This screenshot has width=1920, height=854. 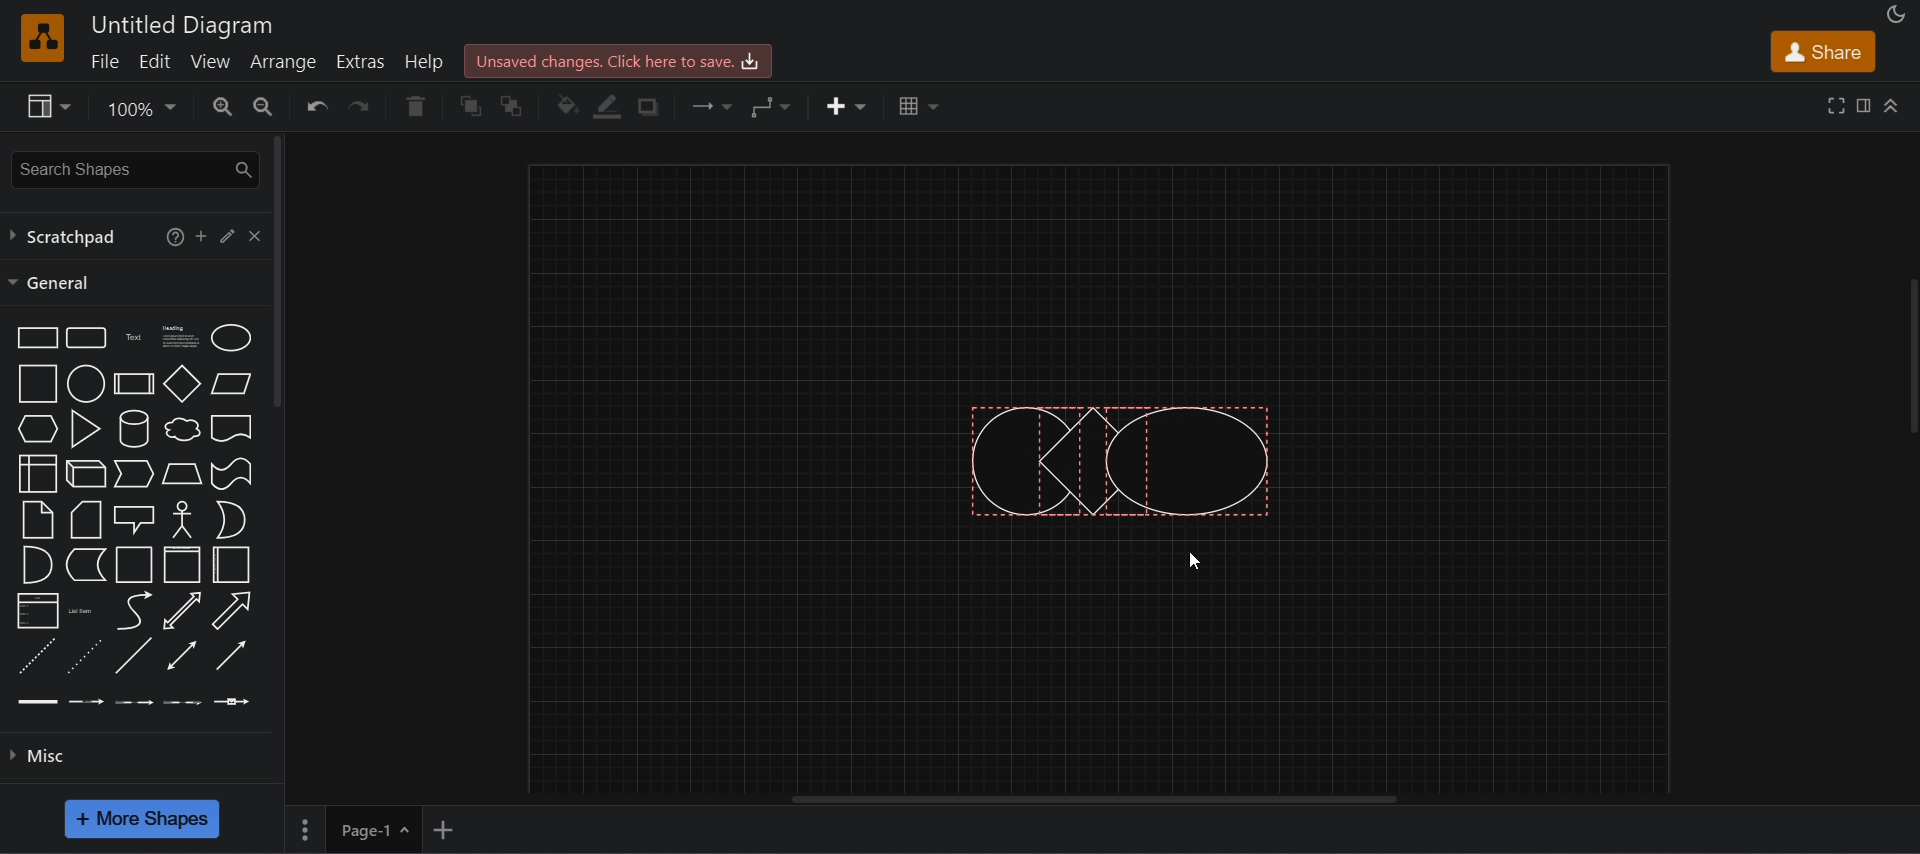 I want to click on more shapes, so click(x=140, y=818).